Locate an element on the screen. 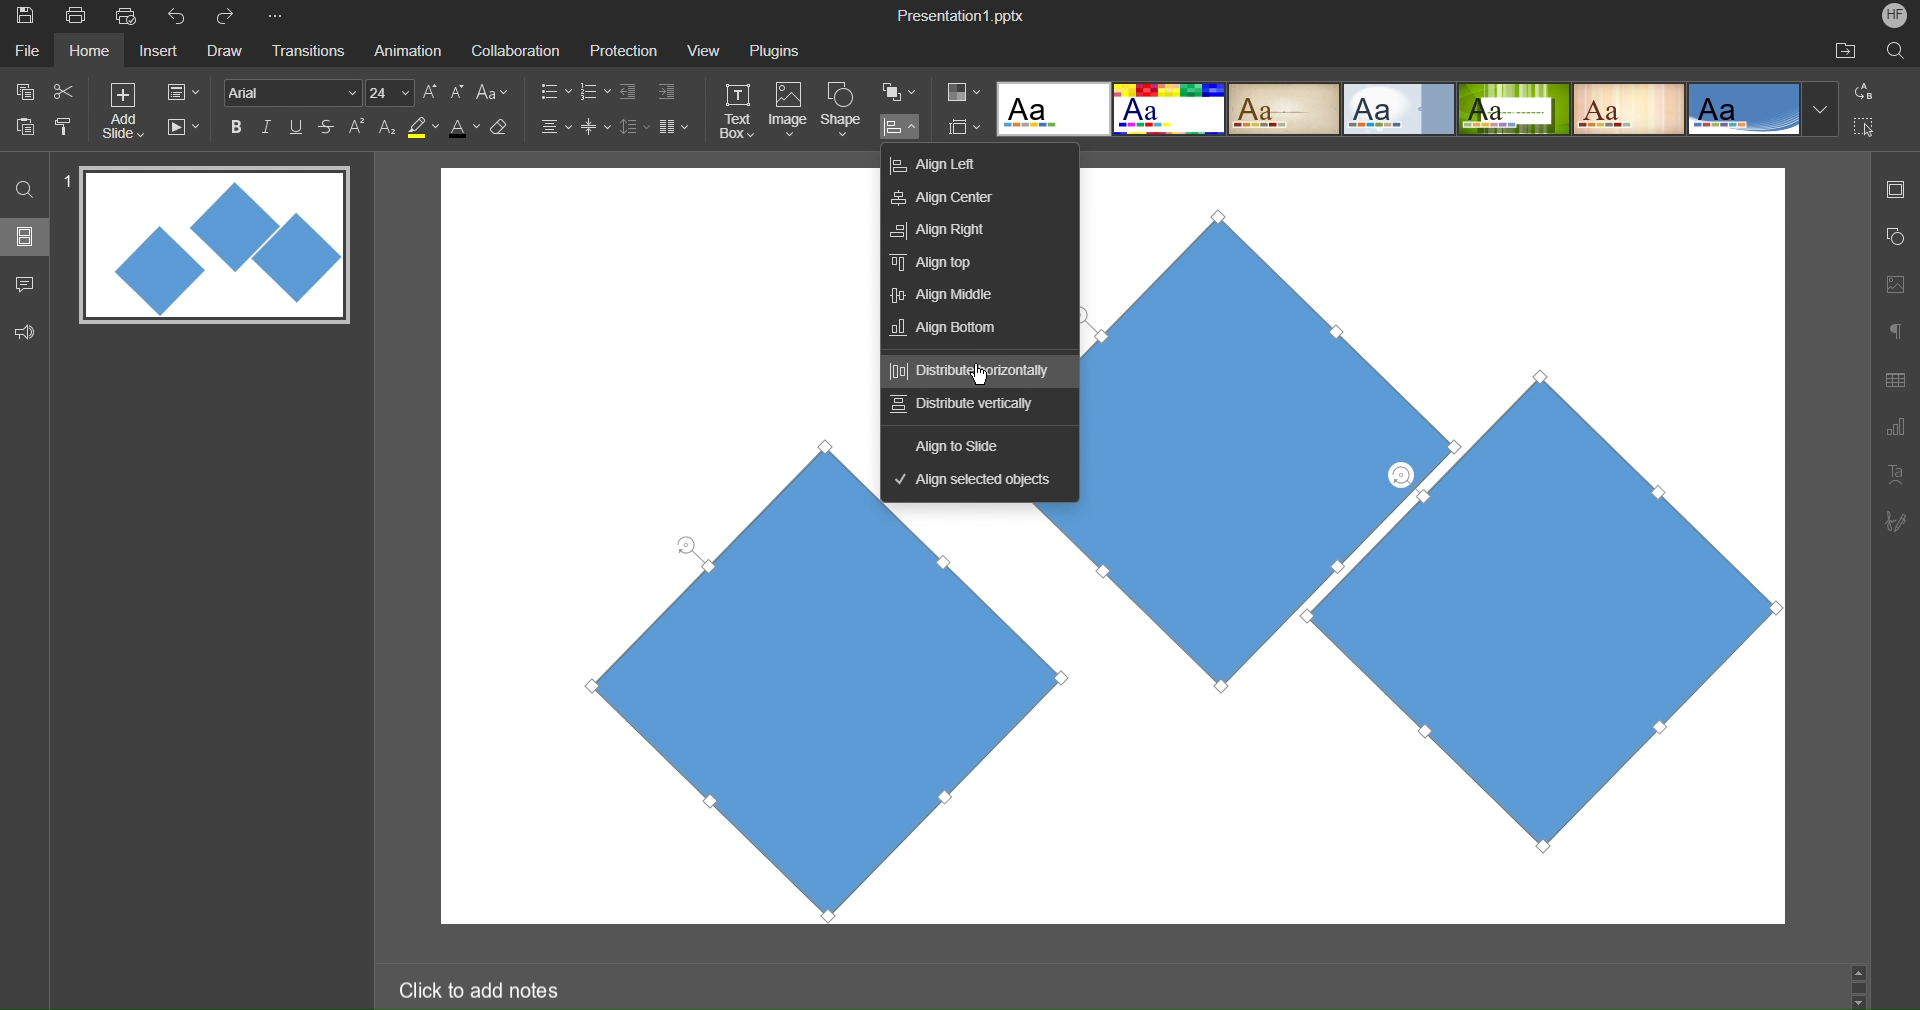 Image resolution: width=1920 pixels, height=1010 pixels. Protection is located at coordinates (615, 50).